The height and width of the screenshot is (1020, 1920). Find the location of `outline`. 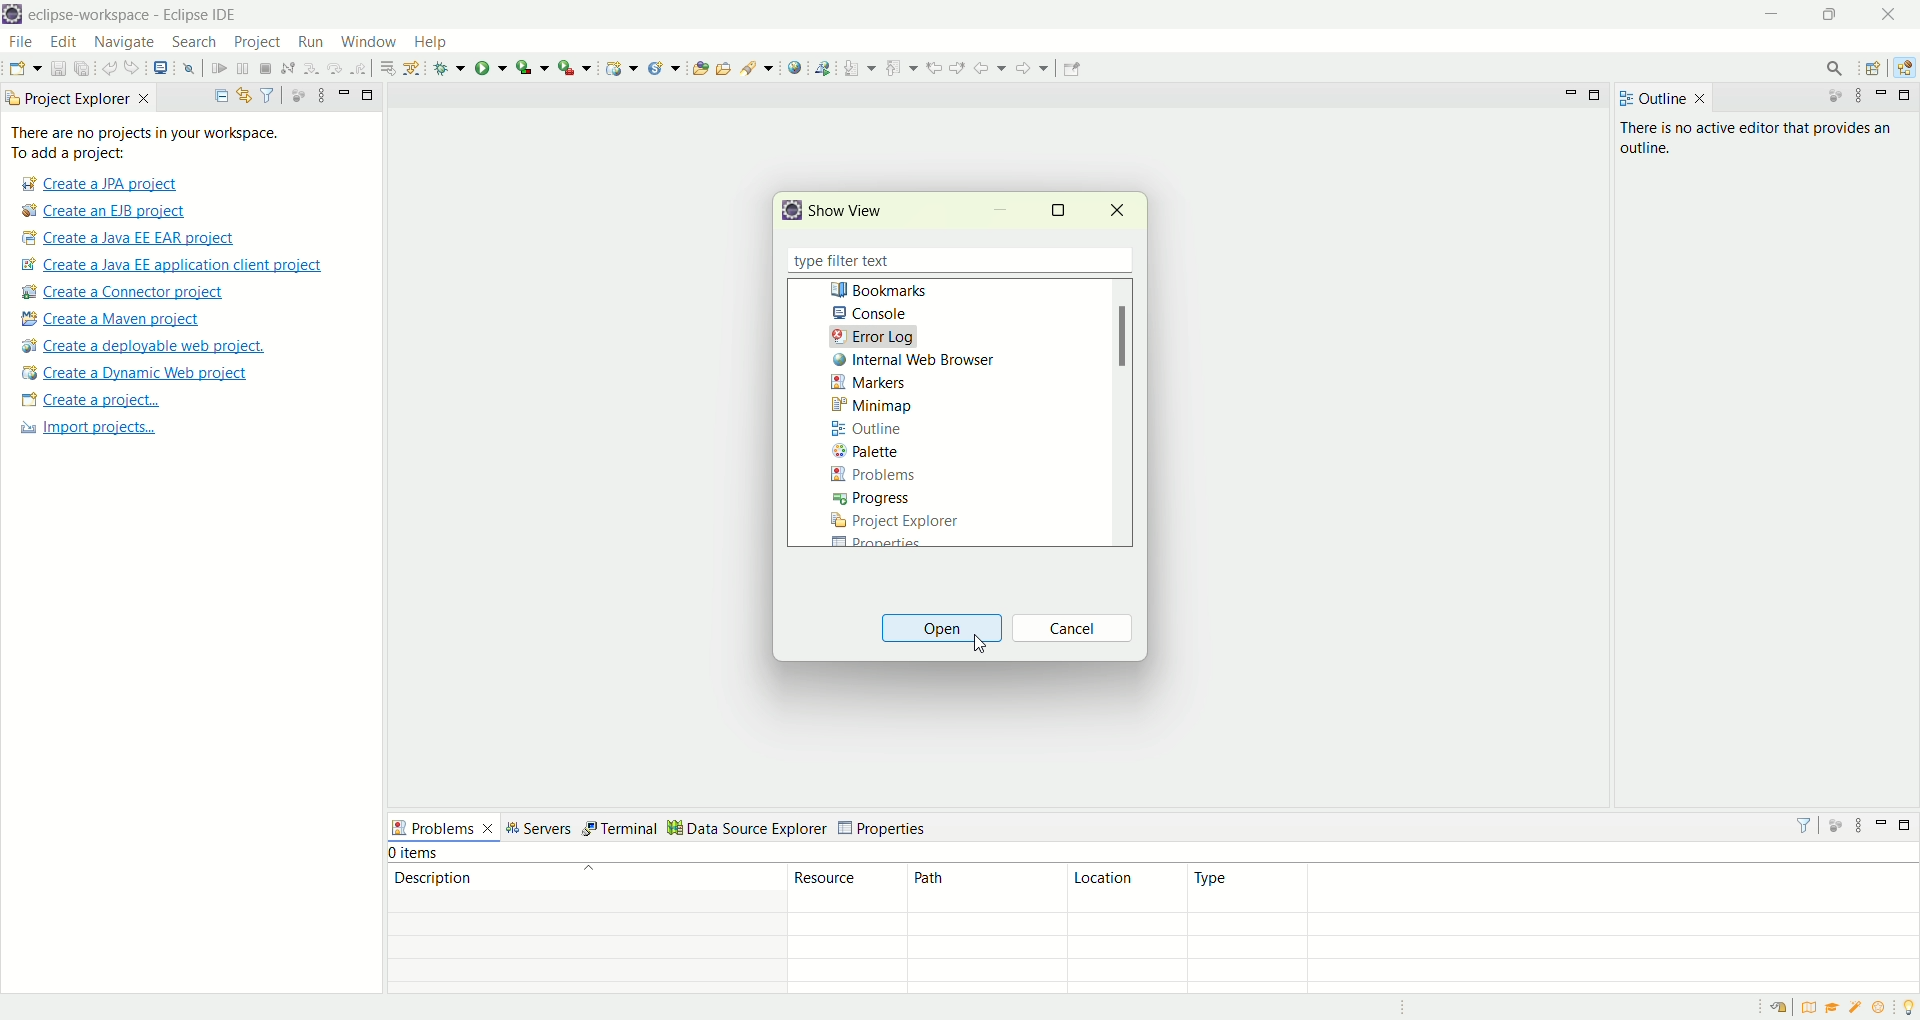

outline is located at coordinates (871, 432).